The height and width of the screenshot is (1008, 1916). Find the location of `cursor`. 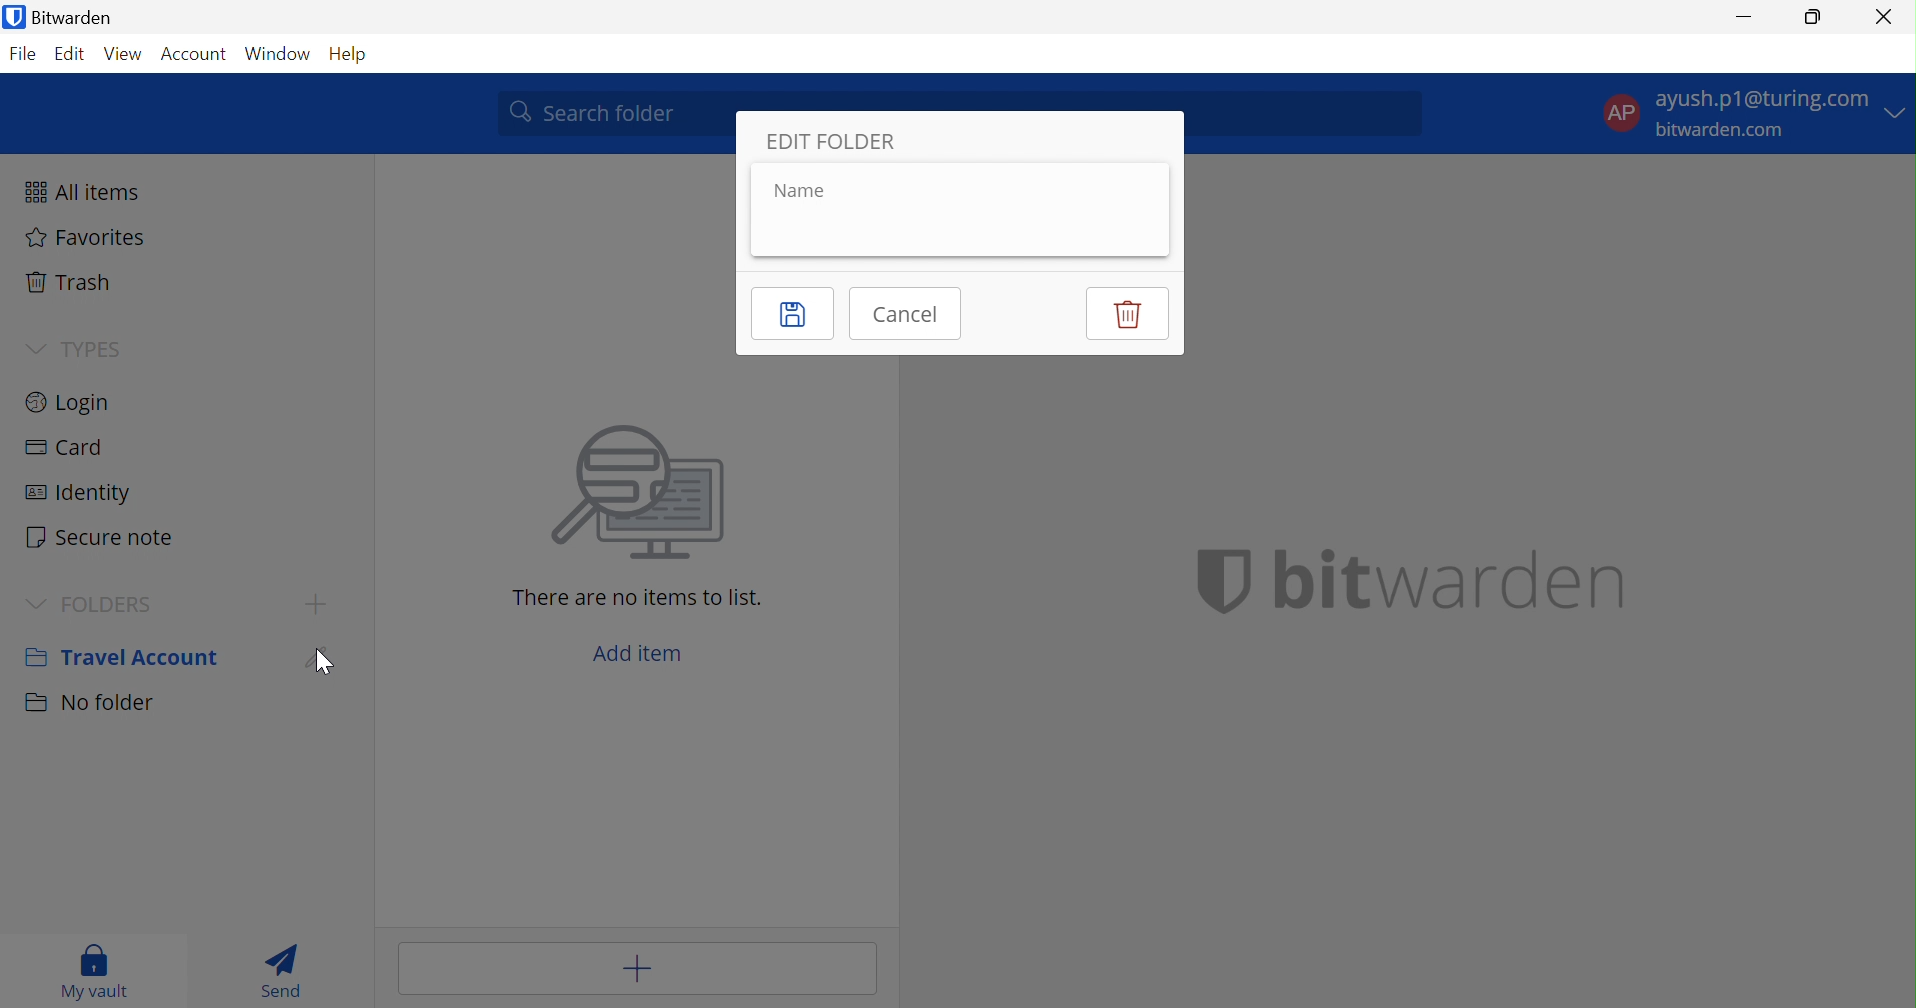

cursor is located at coordinates (322, 667).